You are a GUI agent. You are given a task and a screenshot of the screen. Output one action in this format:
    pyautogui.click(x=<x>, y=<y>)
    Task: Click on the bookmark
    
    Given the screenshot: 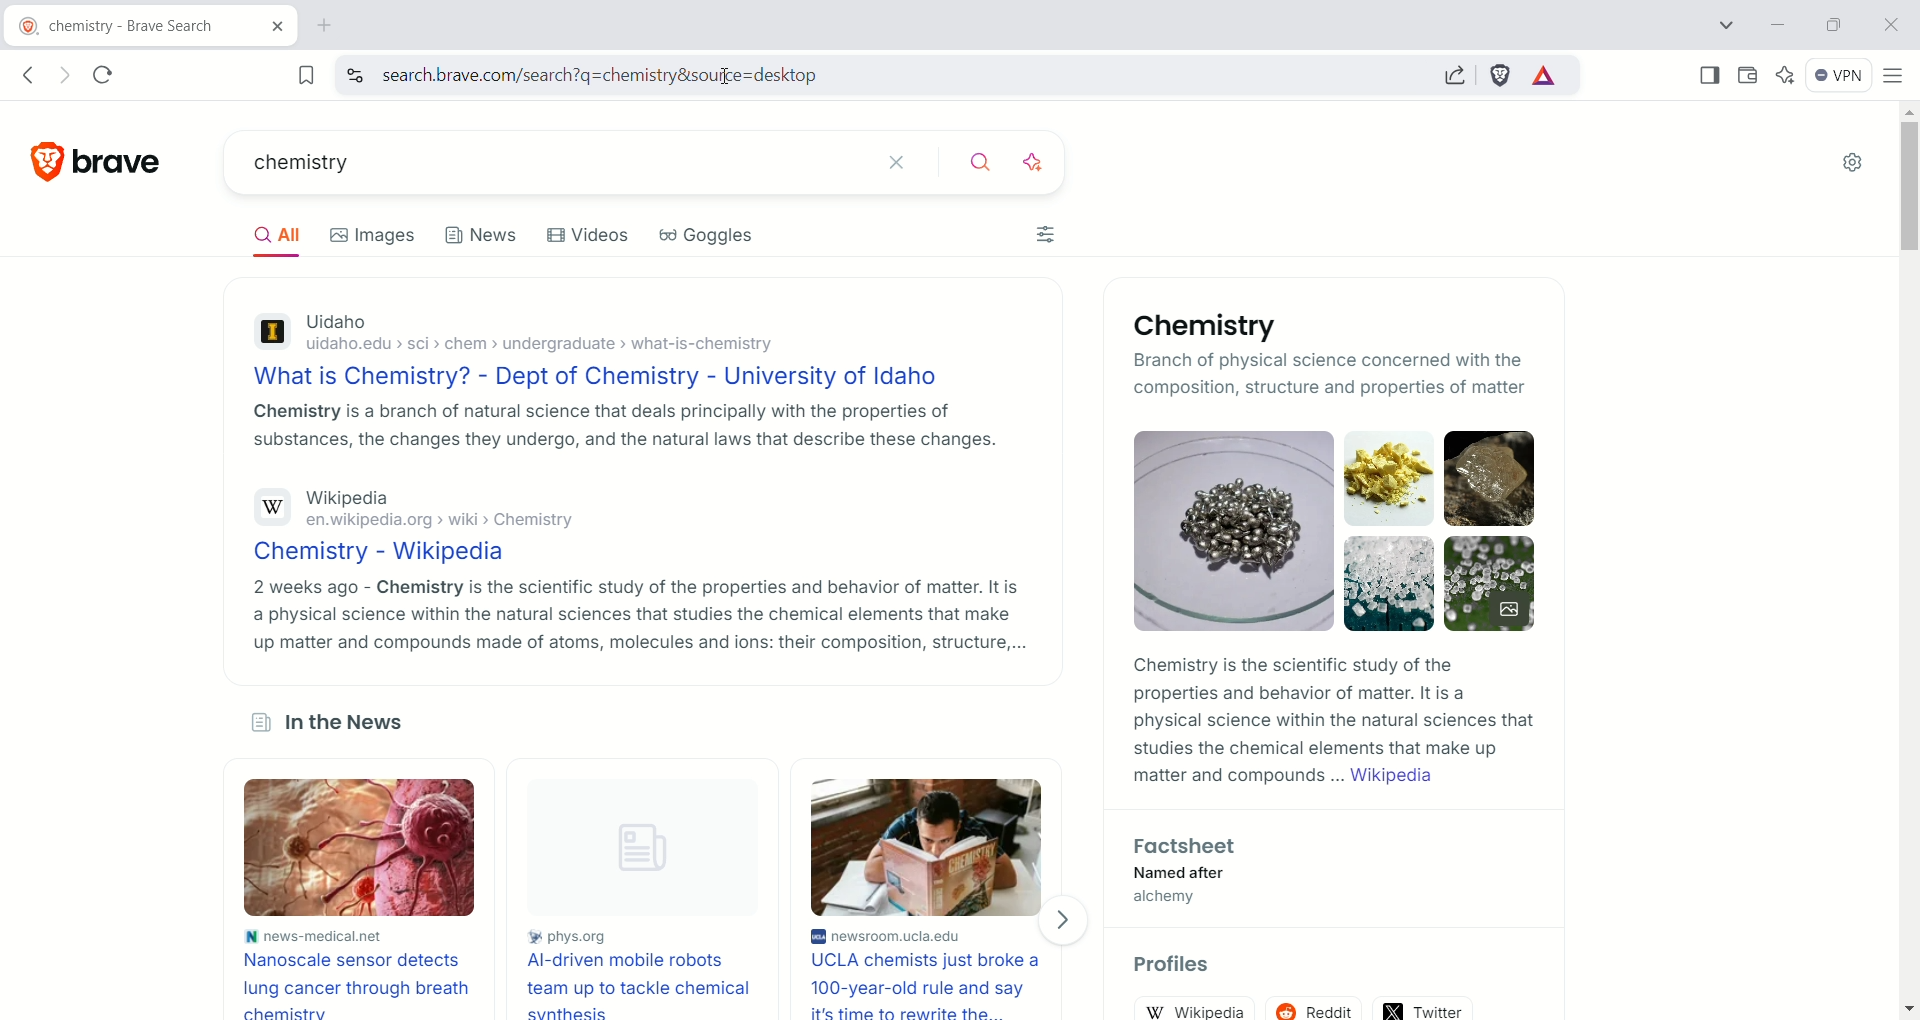 What is the action you would take?
    pyautogui.click(x=296, y=75)
    